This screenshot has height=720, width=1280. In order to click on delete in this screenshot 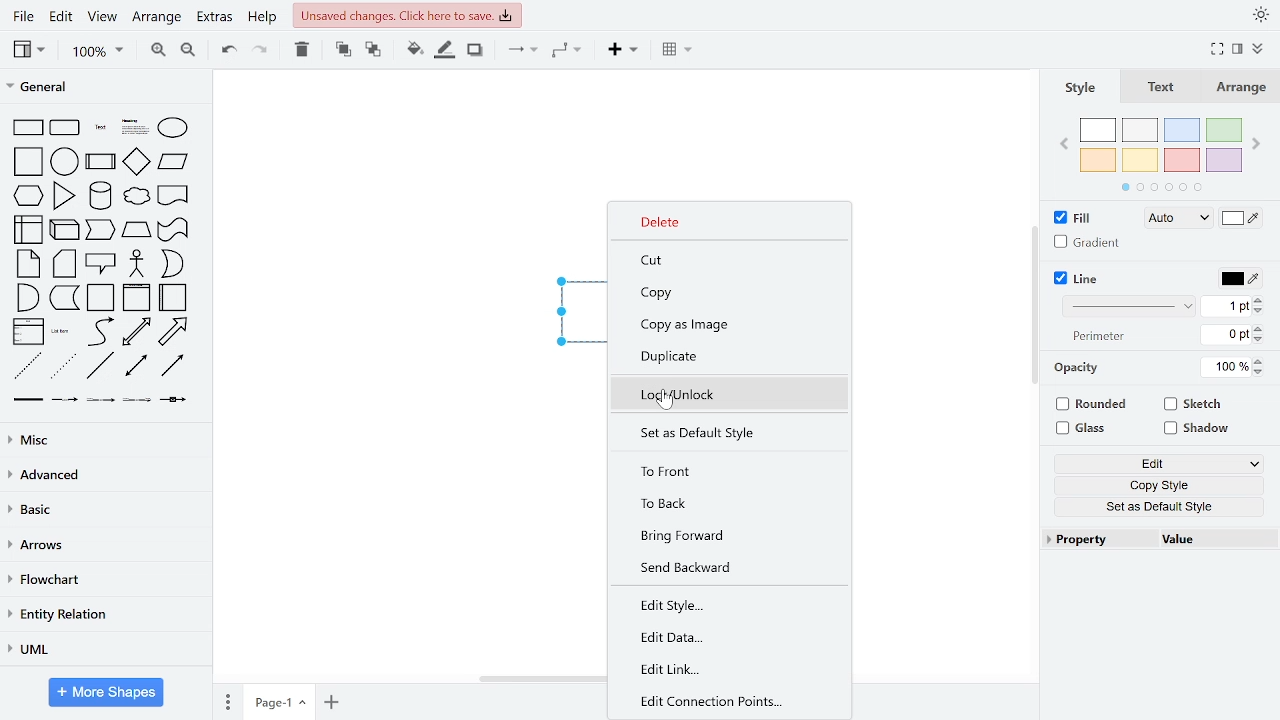, I will do `click(725, 223)`.